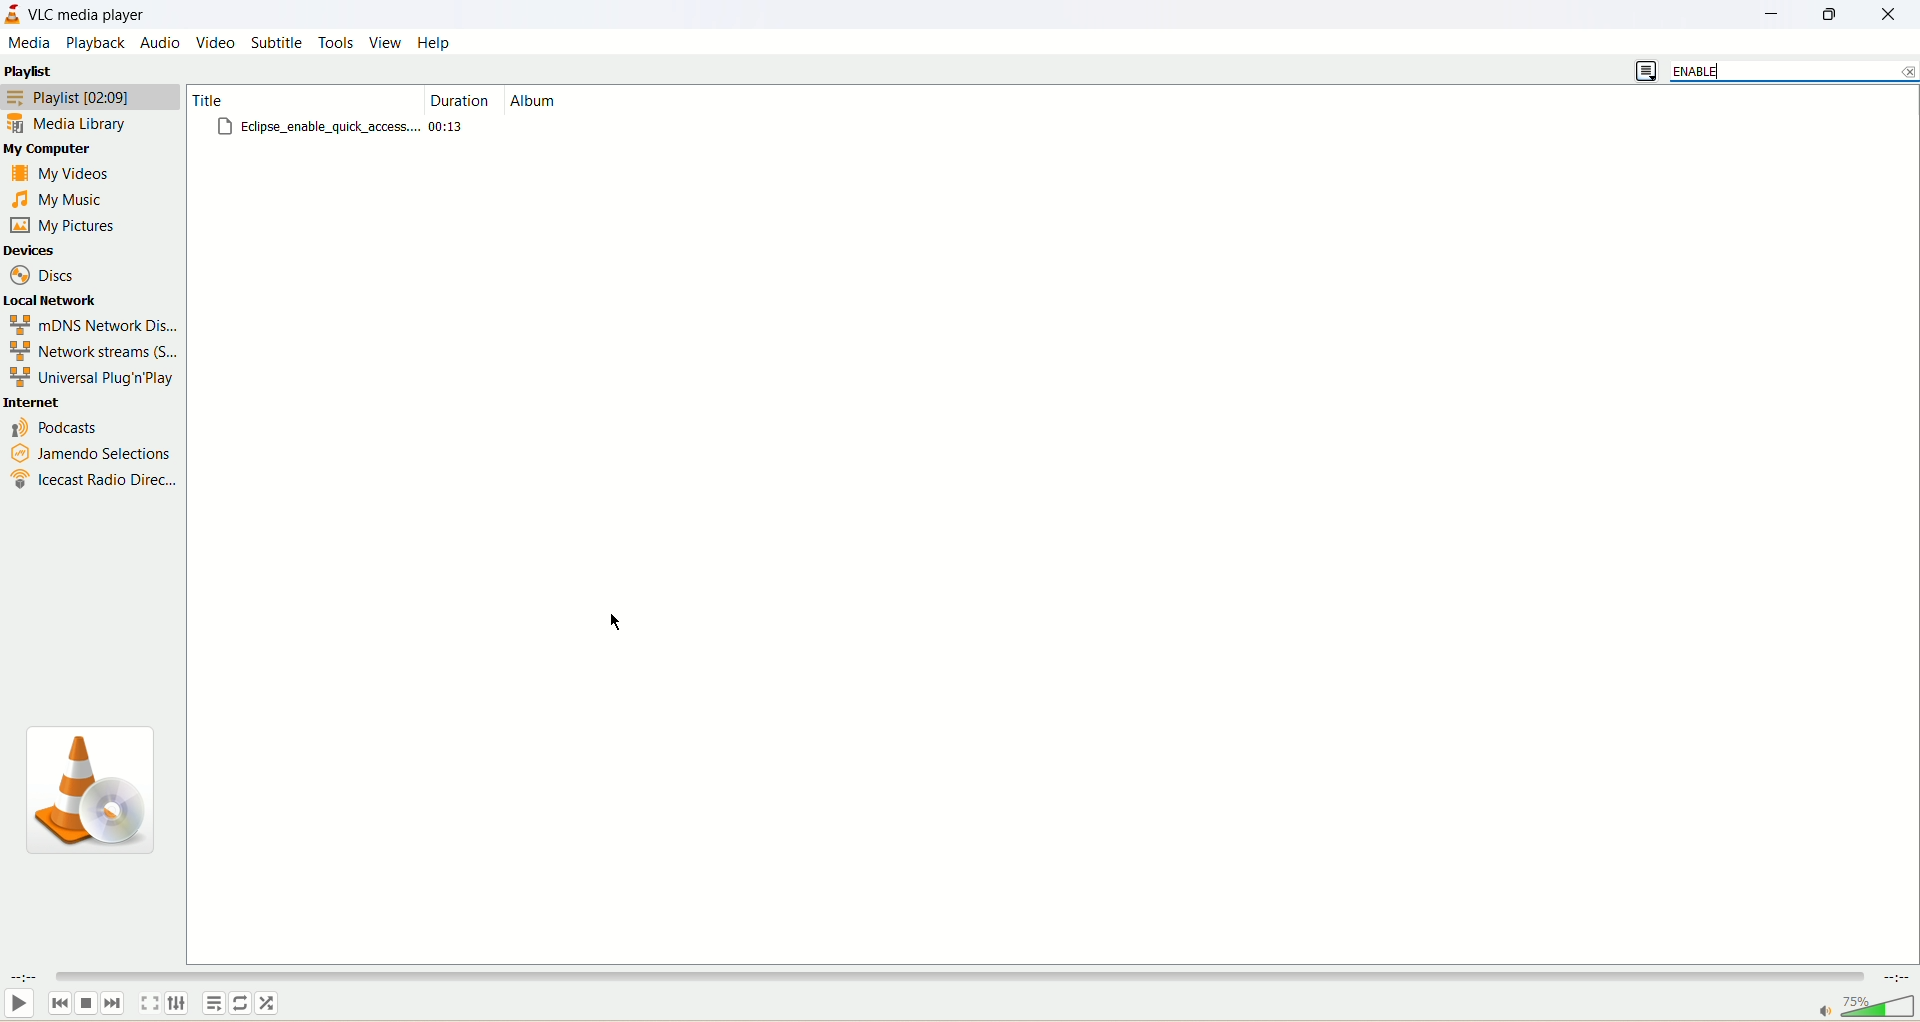 The height and width of the screenshot is (1022, 1920). I want to click on album, so click(534, 99).